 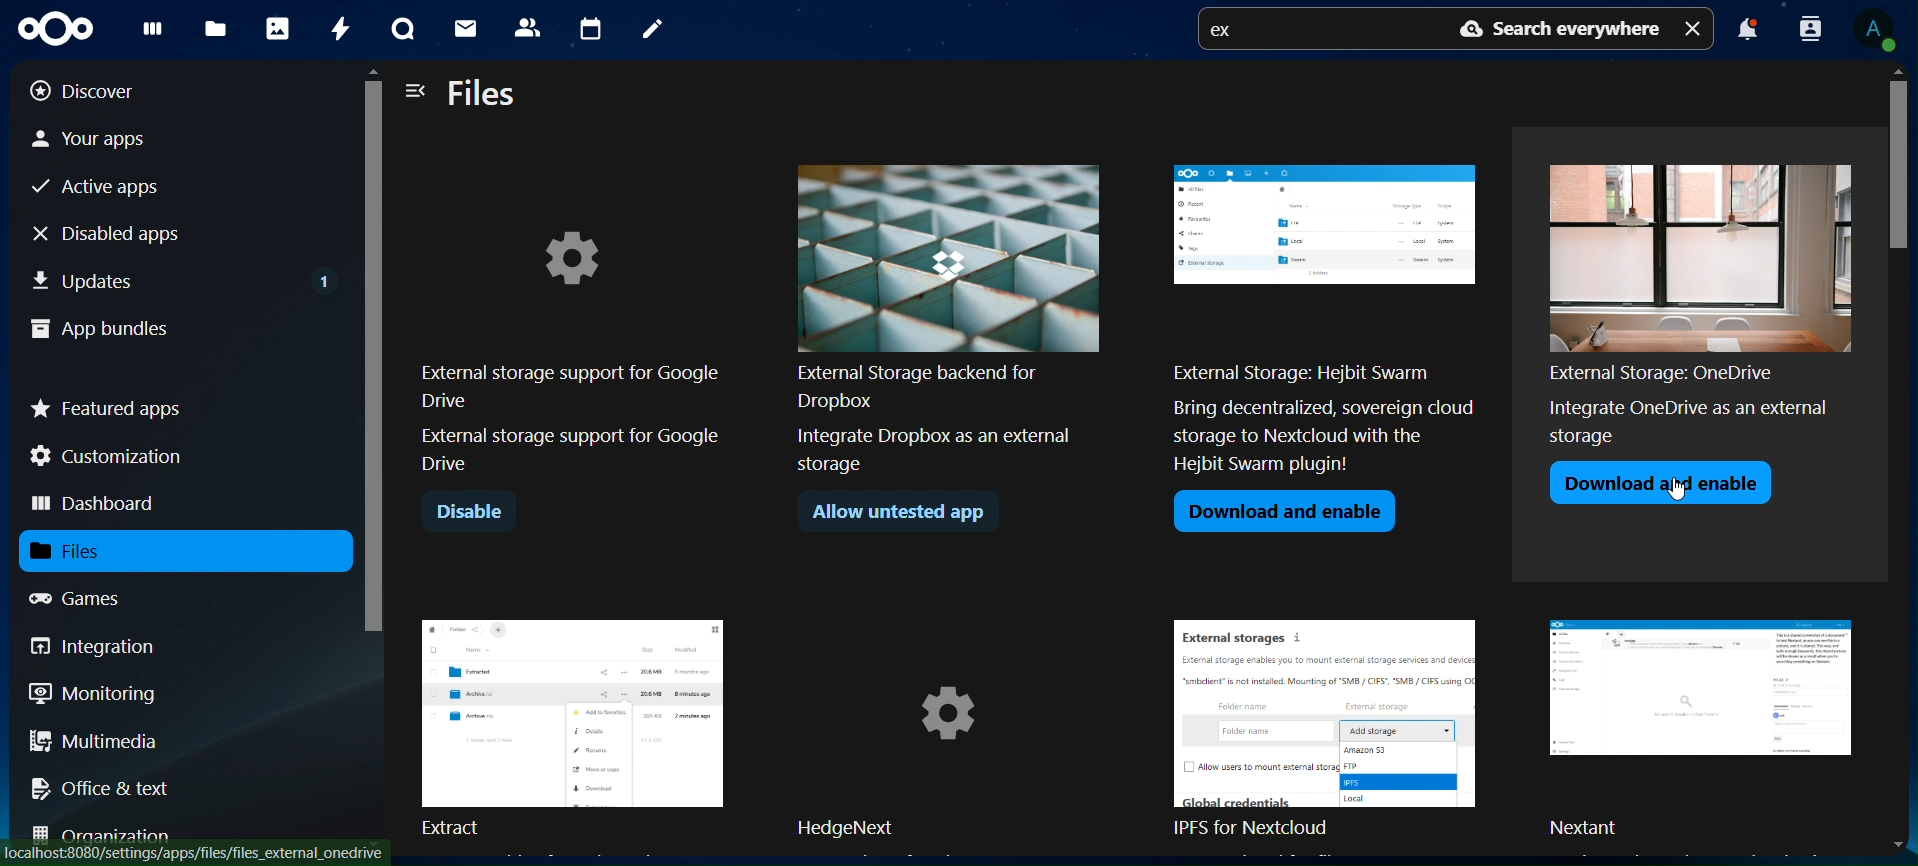 I want to click on organization, so click(x=110, y=833).